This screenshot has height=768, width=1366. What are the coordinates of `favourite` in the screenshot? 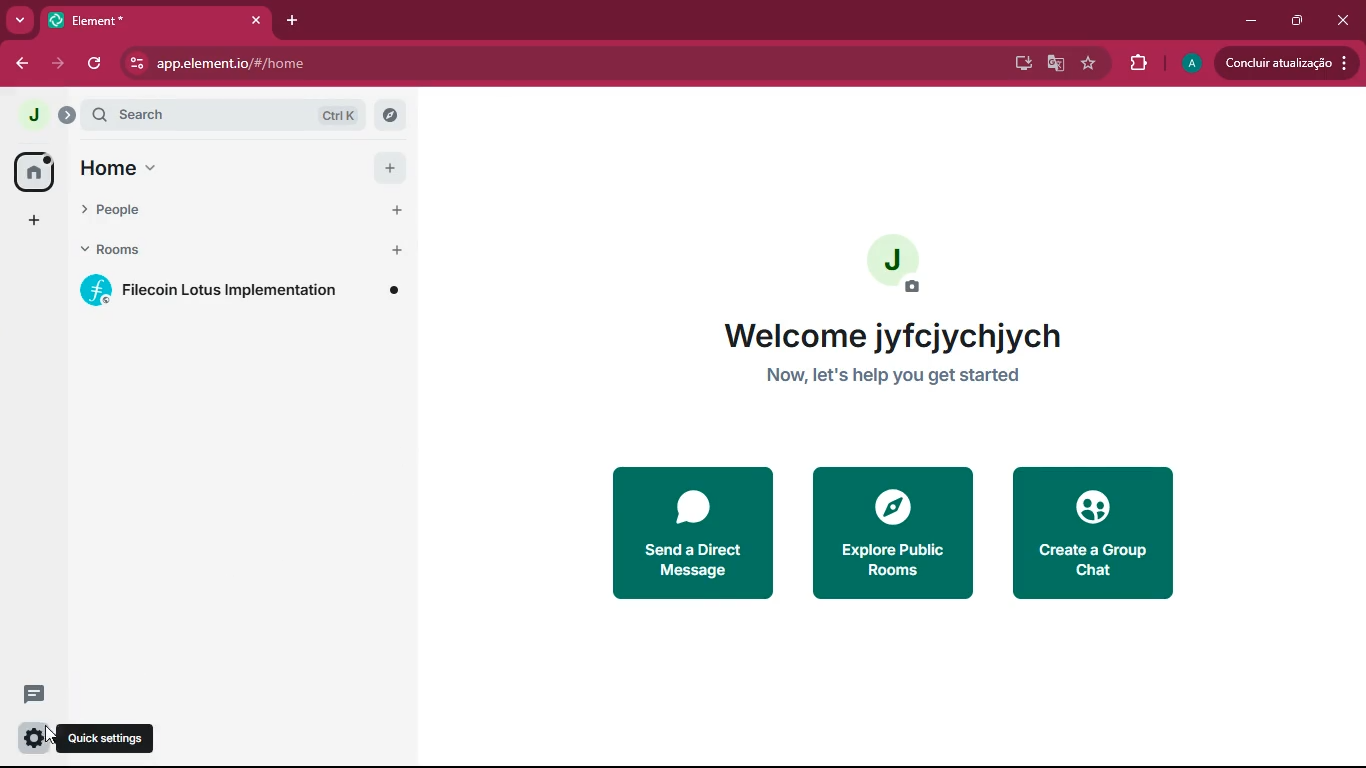 It's located at (1089, 63).